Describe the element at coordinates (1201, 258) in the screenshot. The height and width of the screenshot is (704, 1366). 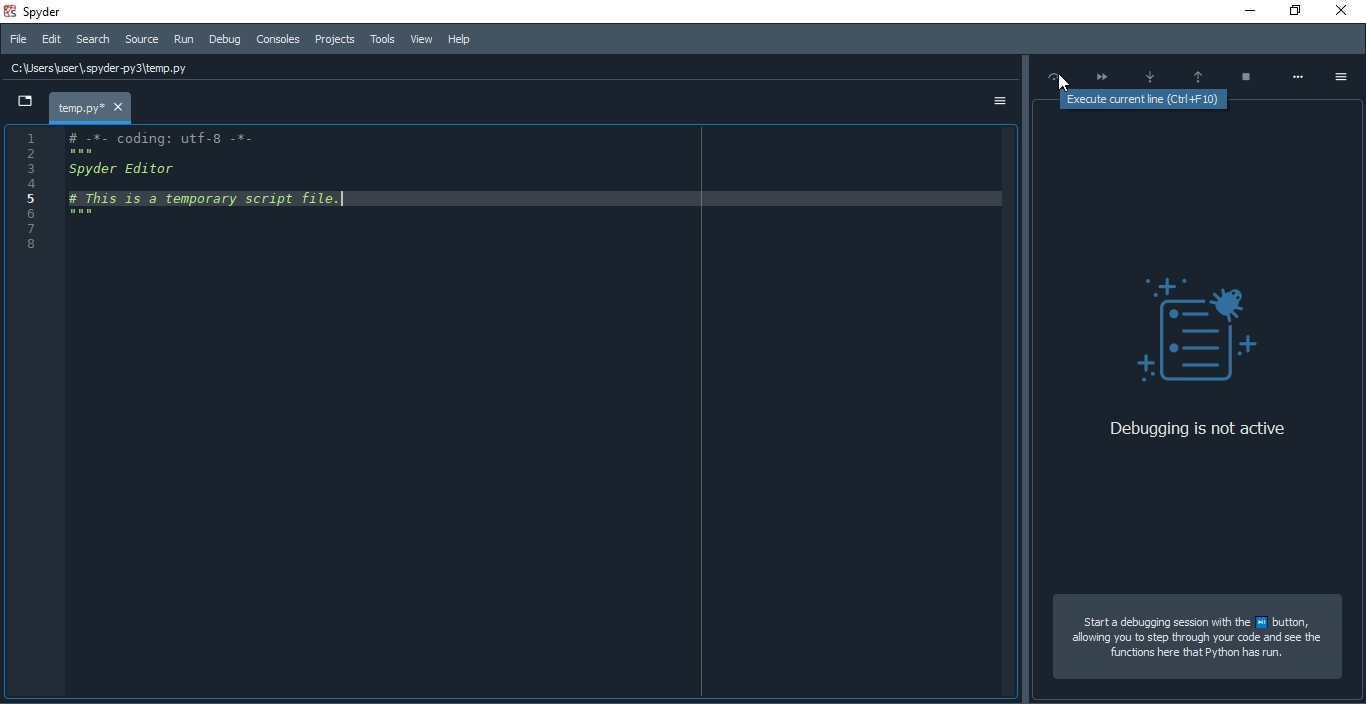
I see `debugging details` at that location.